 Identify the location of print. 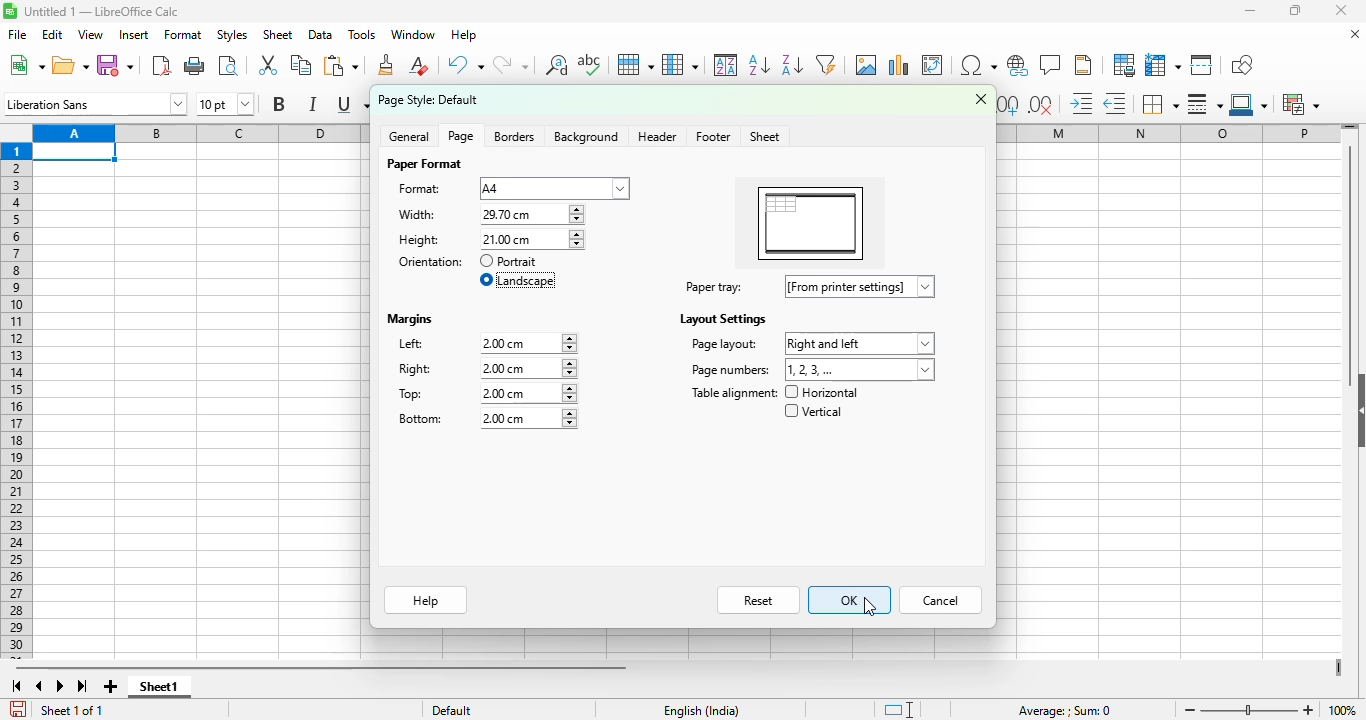
(196, 66).